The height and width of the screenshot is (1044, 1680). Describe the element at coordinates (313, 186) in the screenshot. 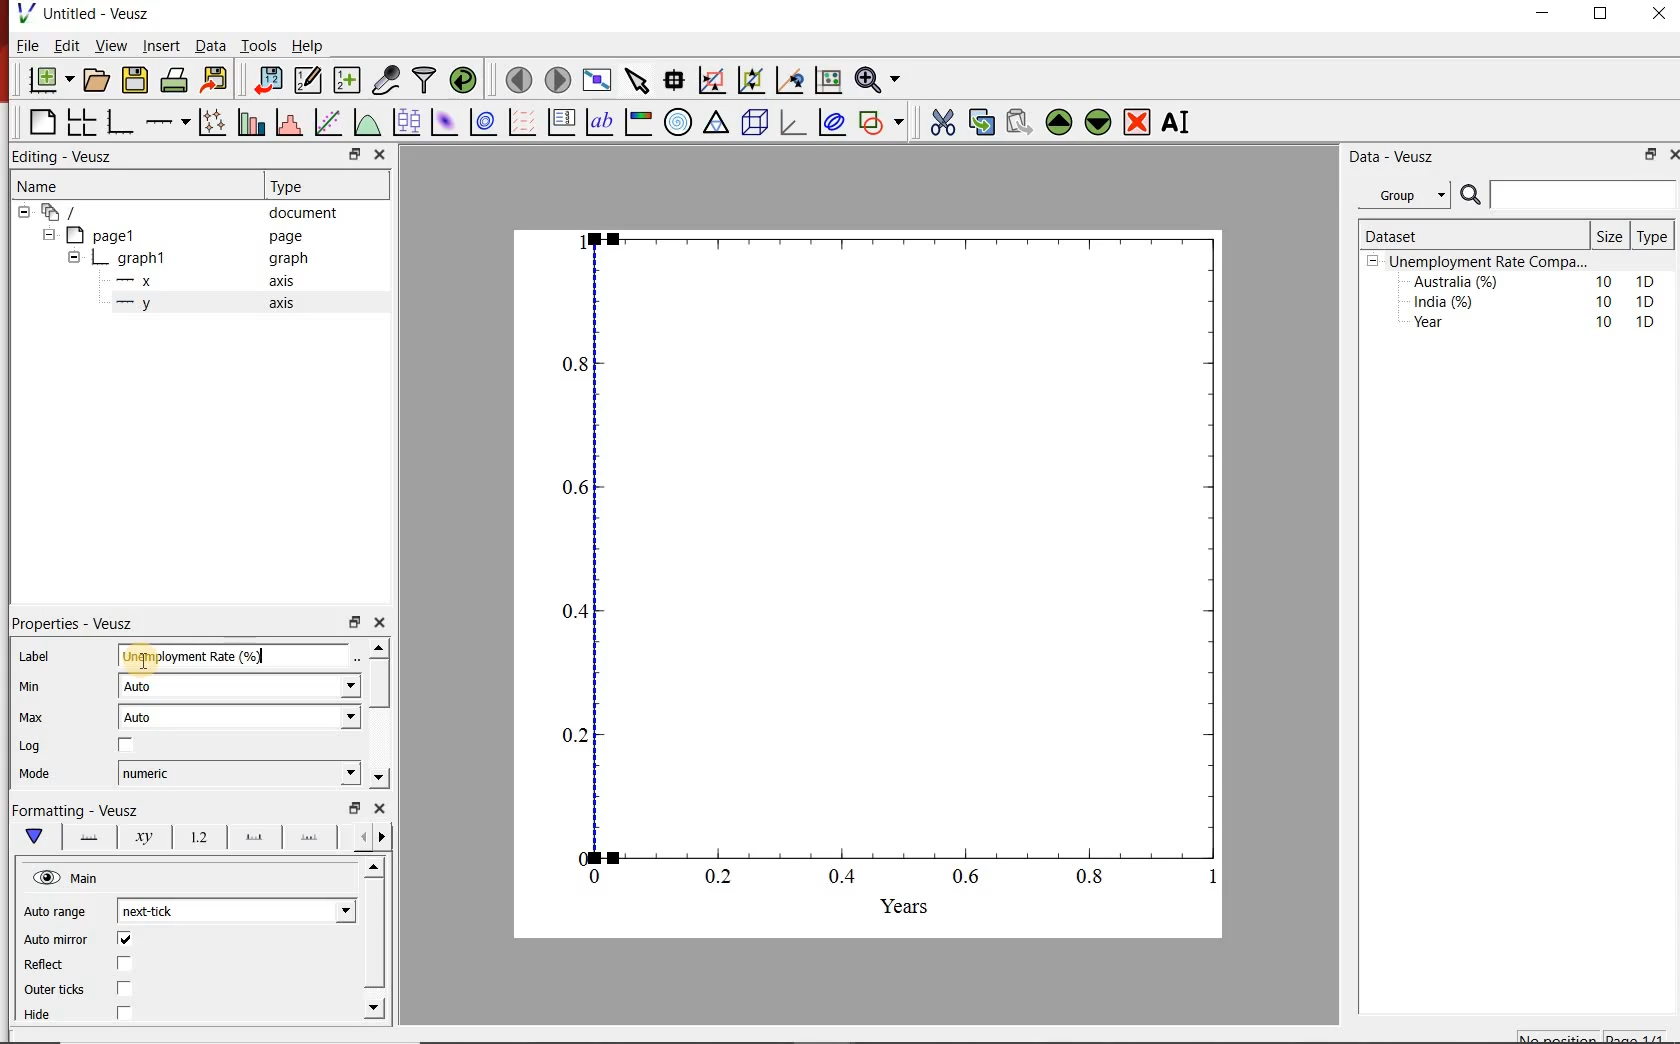

I see `Type` at that location.